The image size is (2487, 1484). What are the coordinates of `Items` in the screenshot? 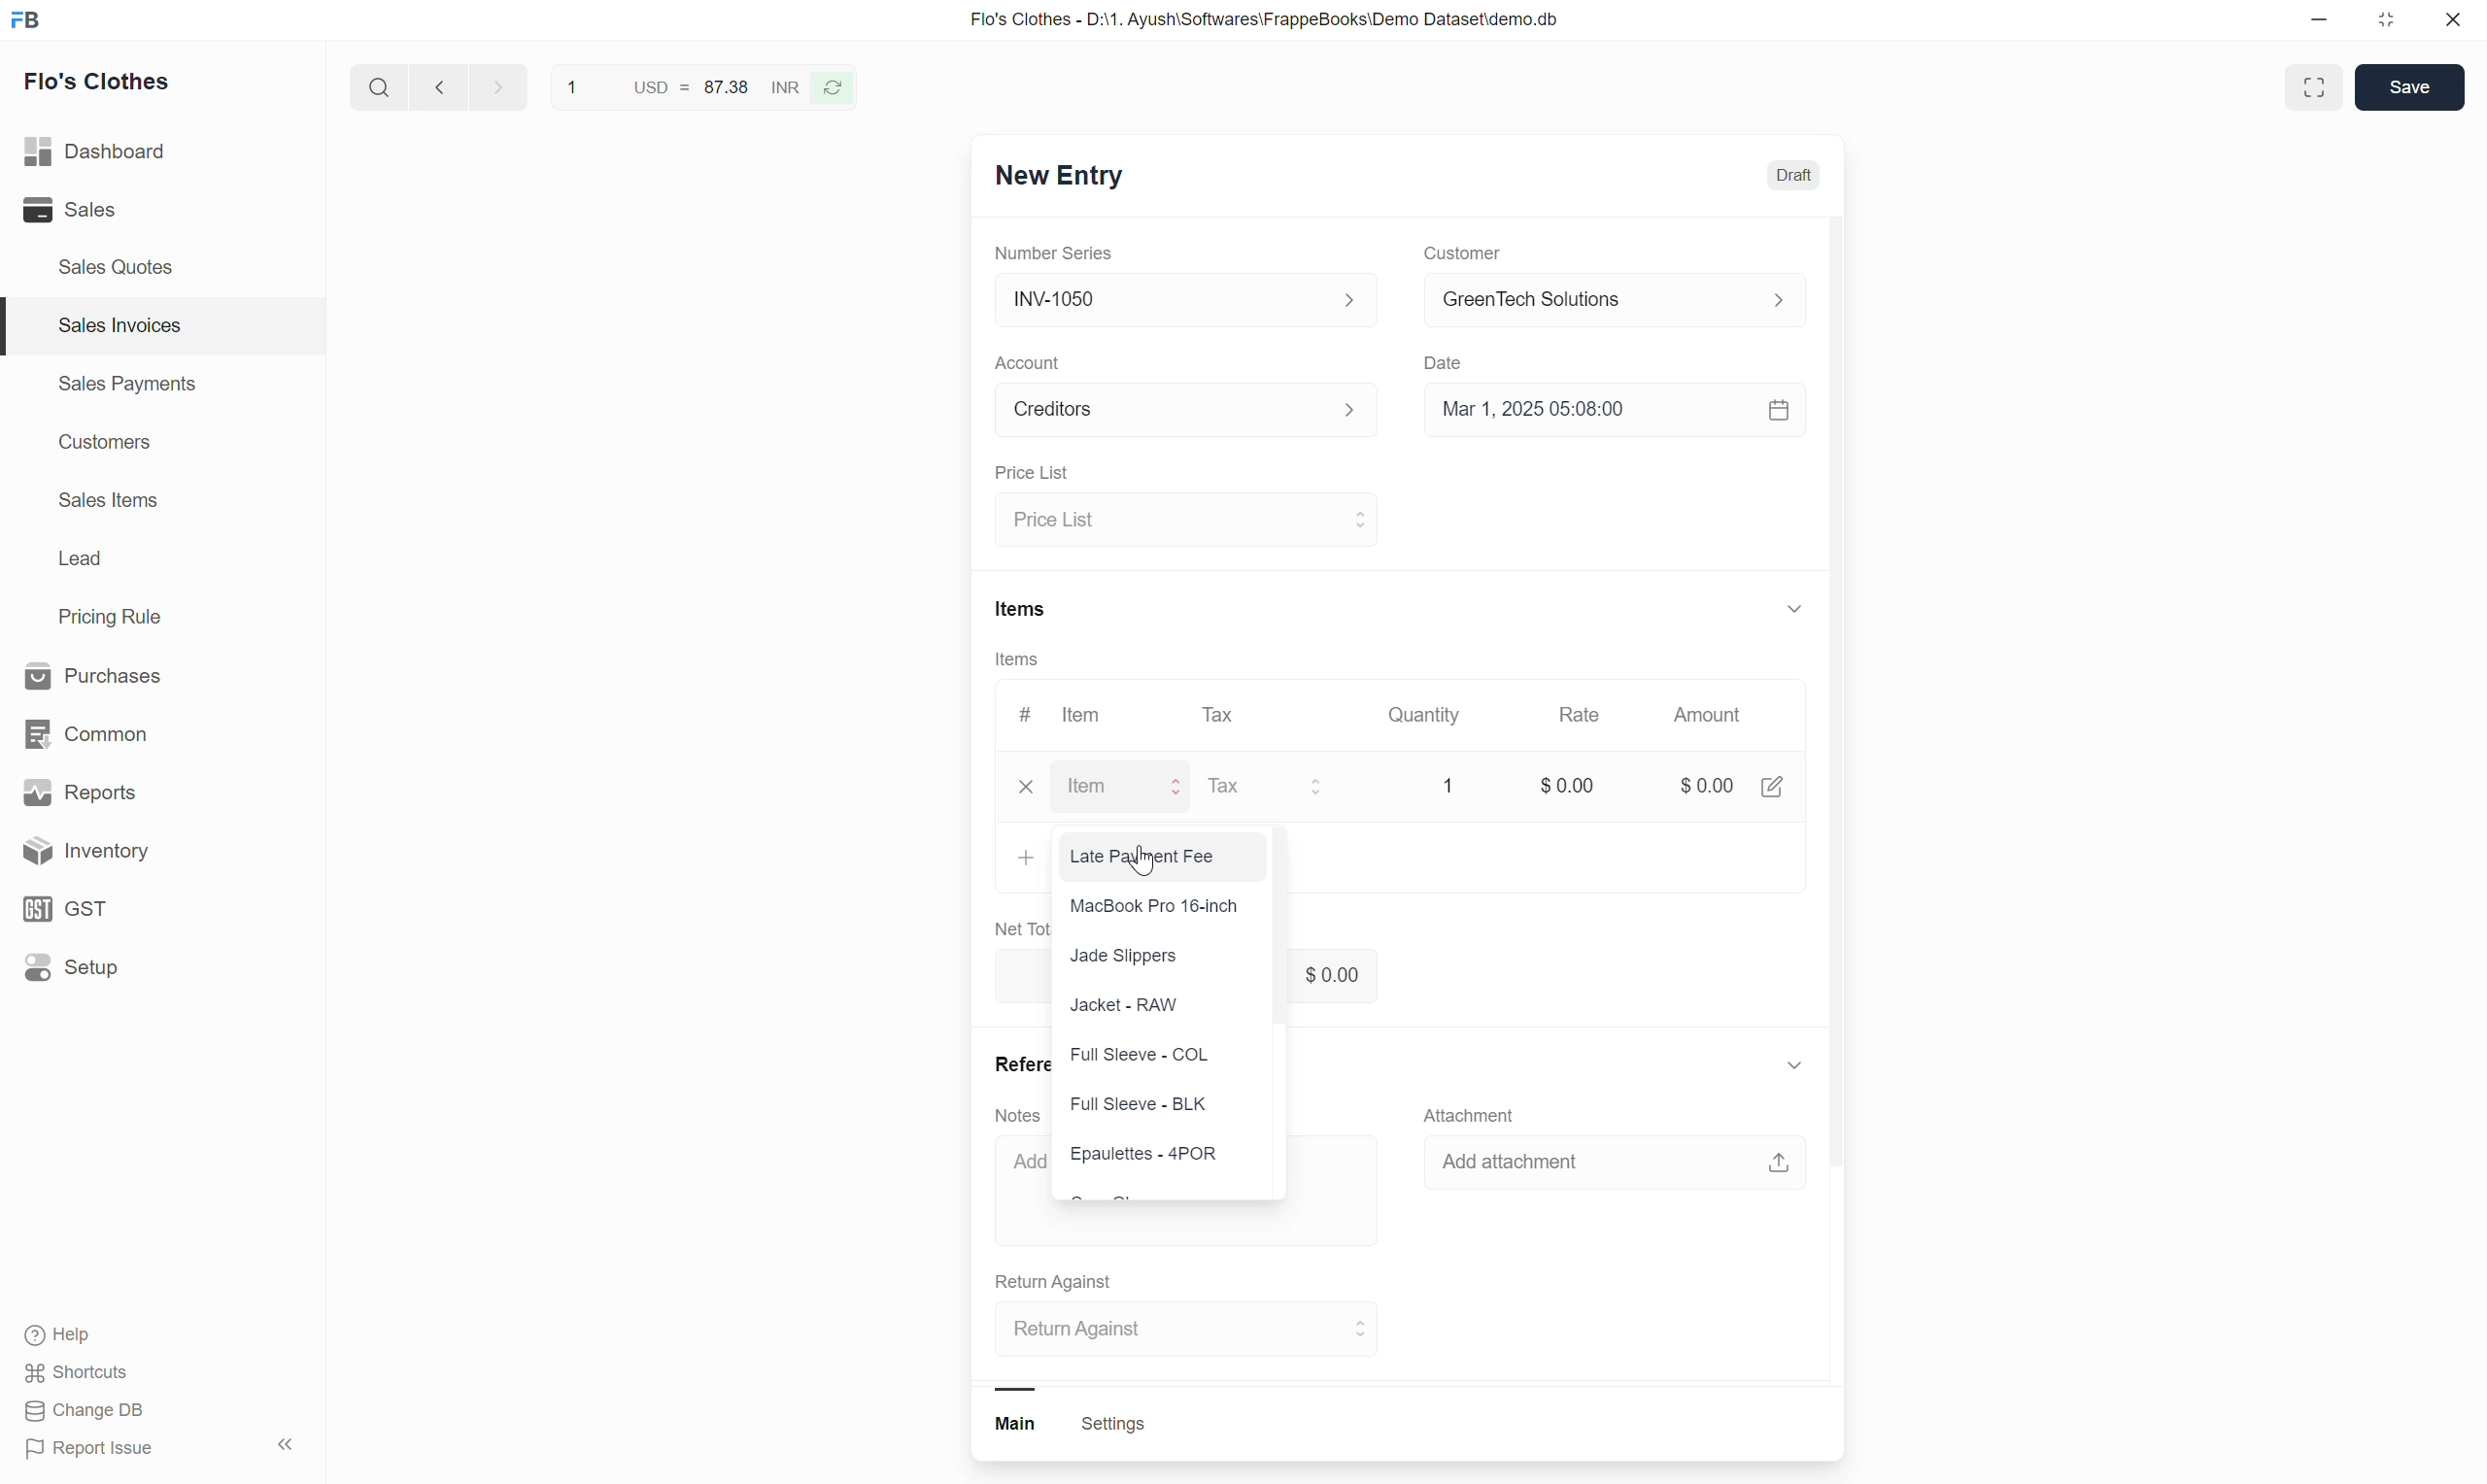 It's located at (1020, 608).